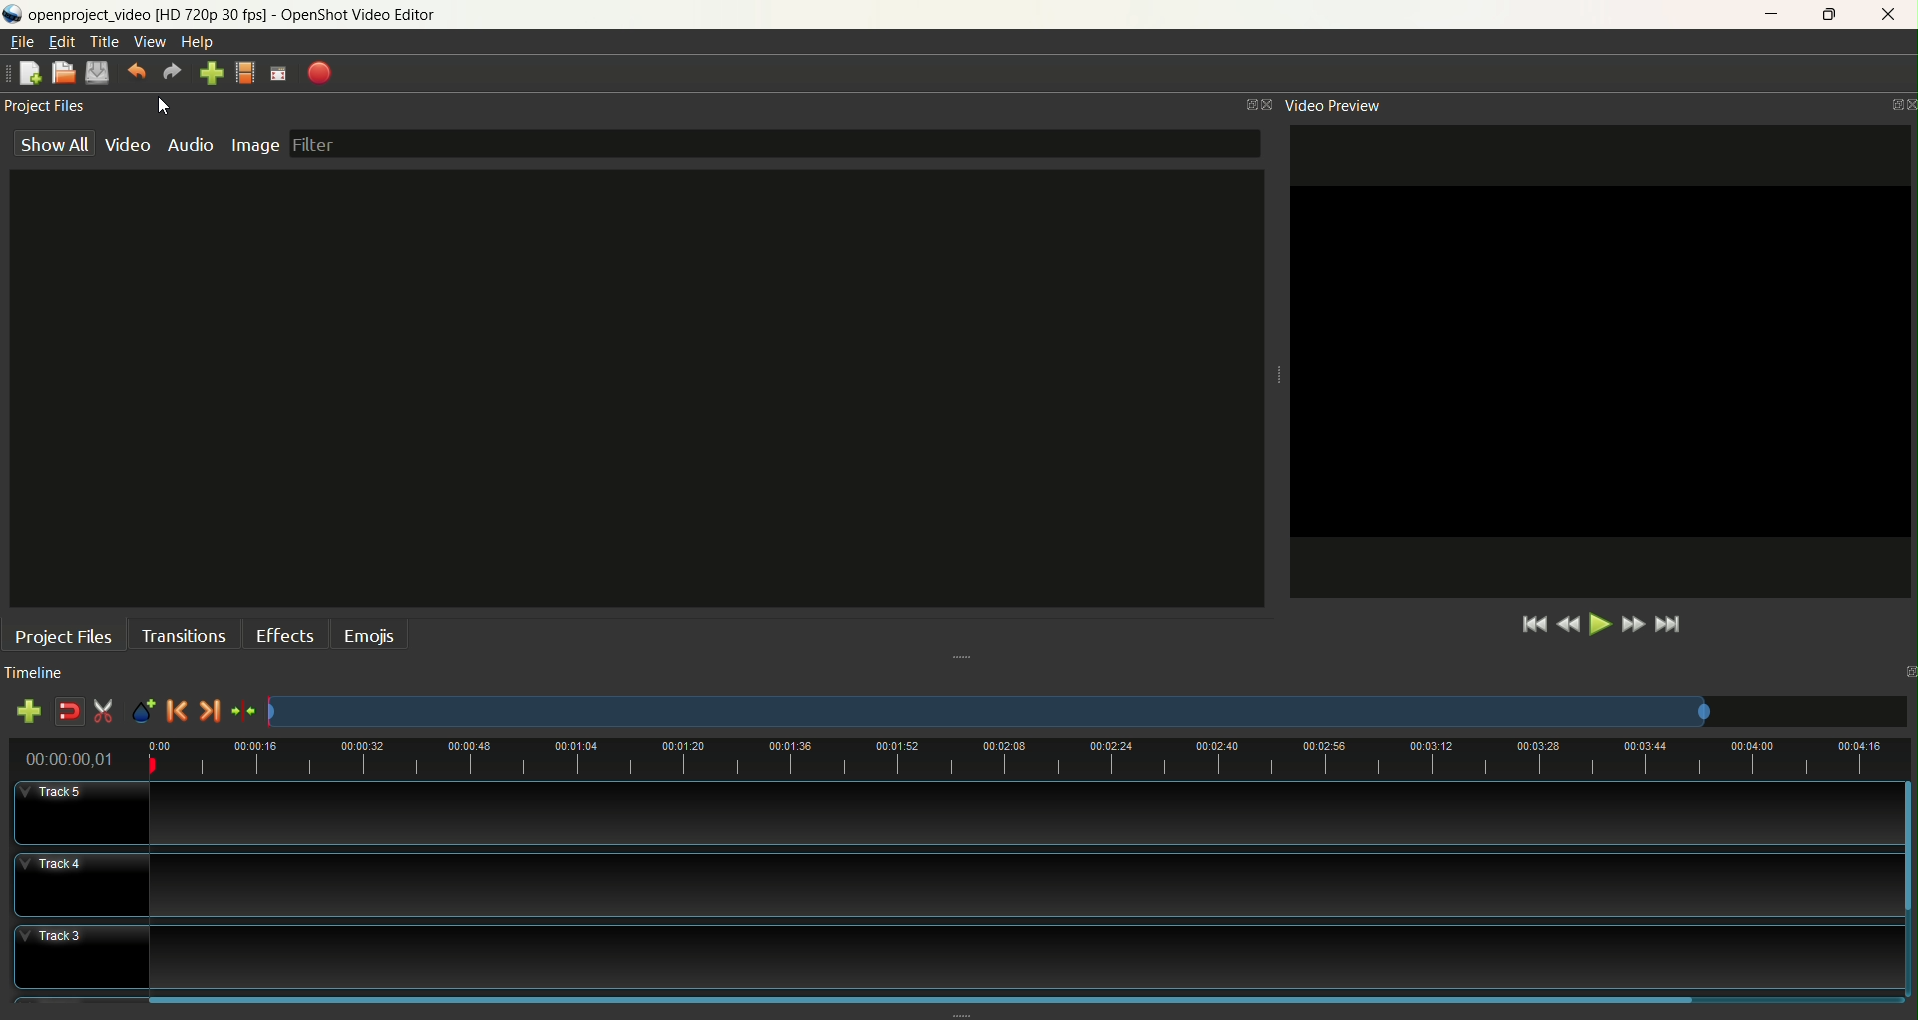 The width and height of the screenshot is (1918, 1020). I want to click on track2, so click(960, 991).